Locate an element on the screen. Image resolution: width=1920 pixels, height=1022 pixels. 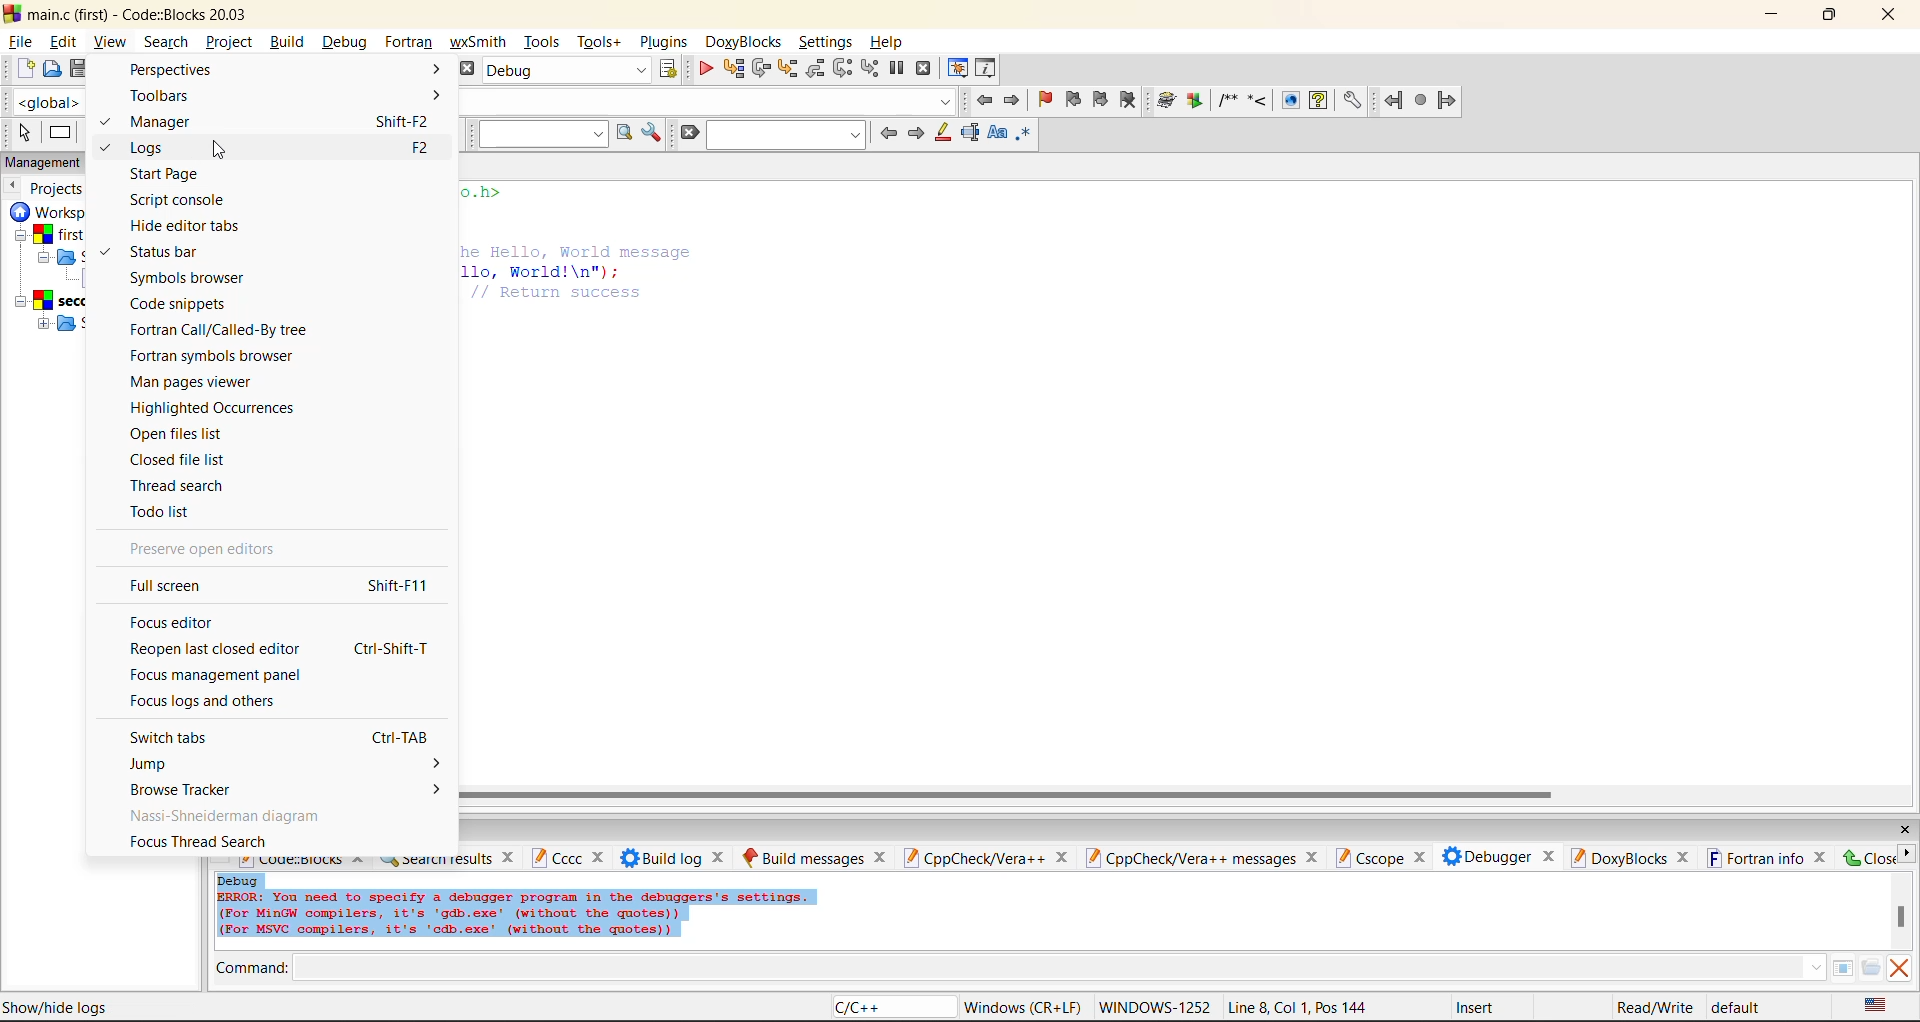
file is located at coordinates (20, 42).